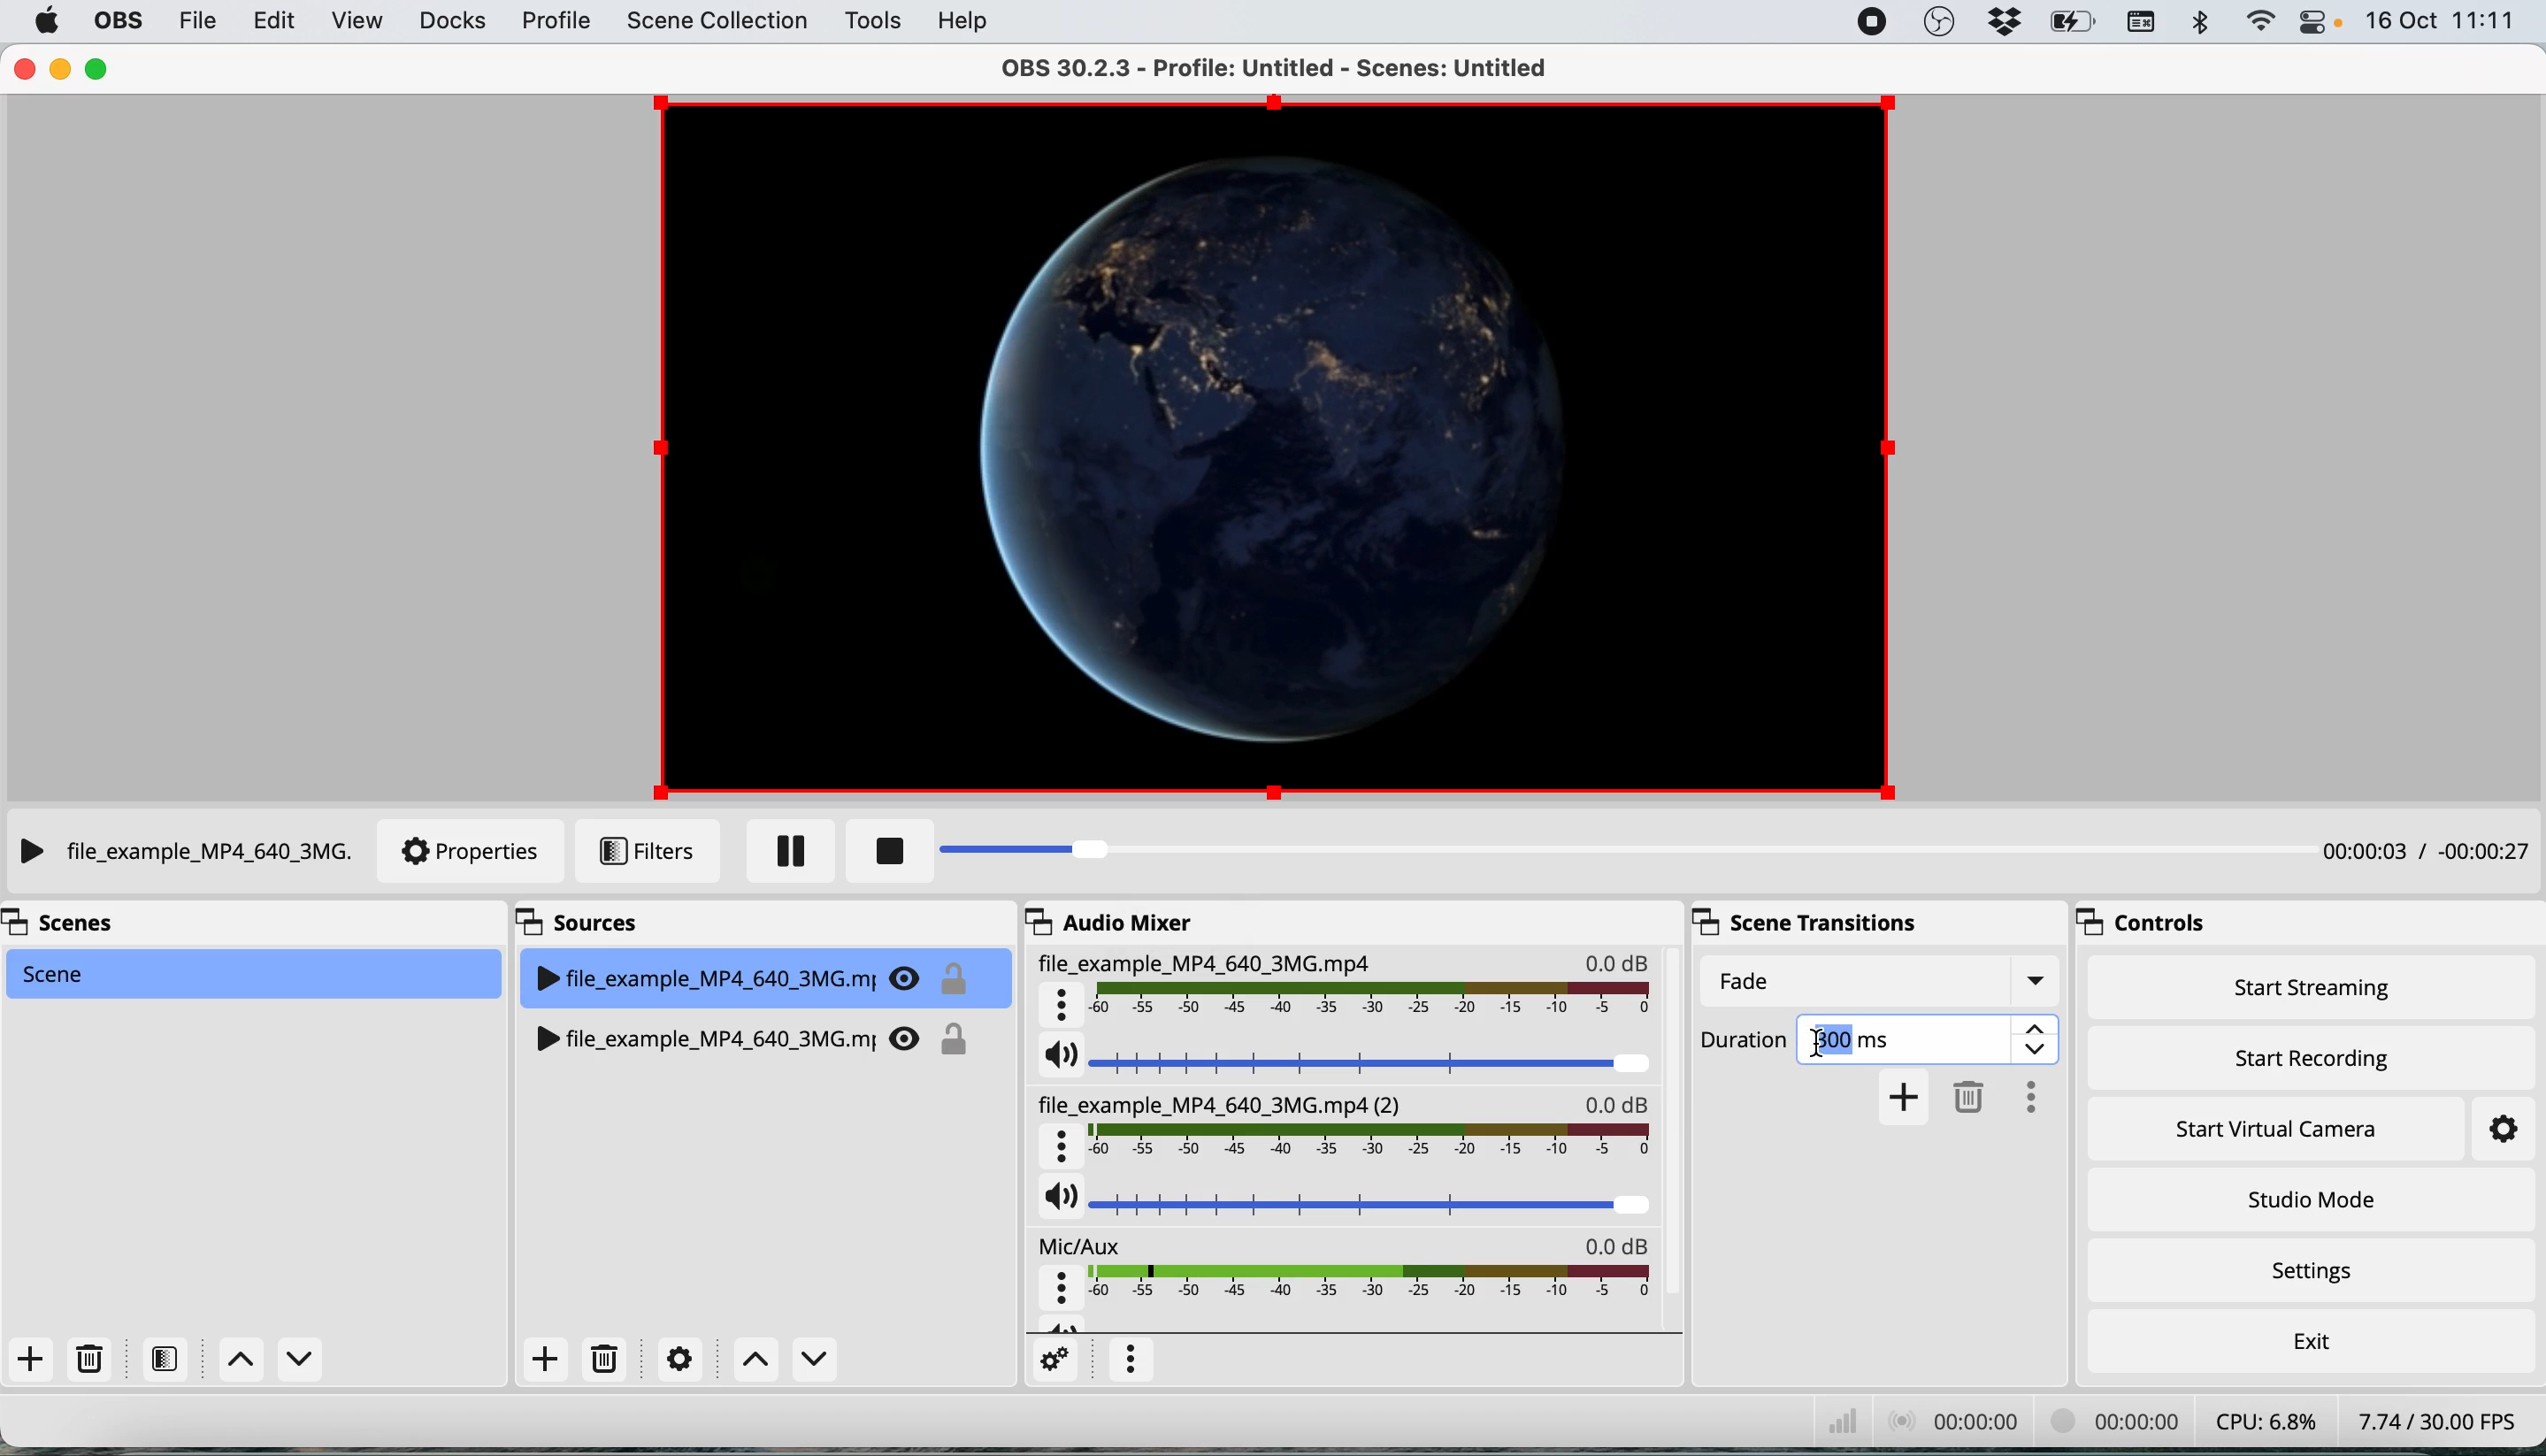  What do you see at coordinates (1352, 992) in the screenshot?
I see `current source audio` at bounding box center [1352, 992].